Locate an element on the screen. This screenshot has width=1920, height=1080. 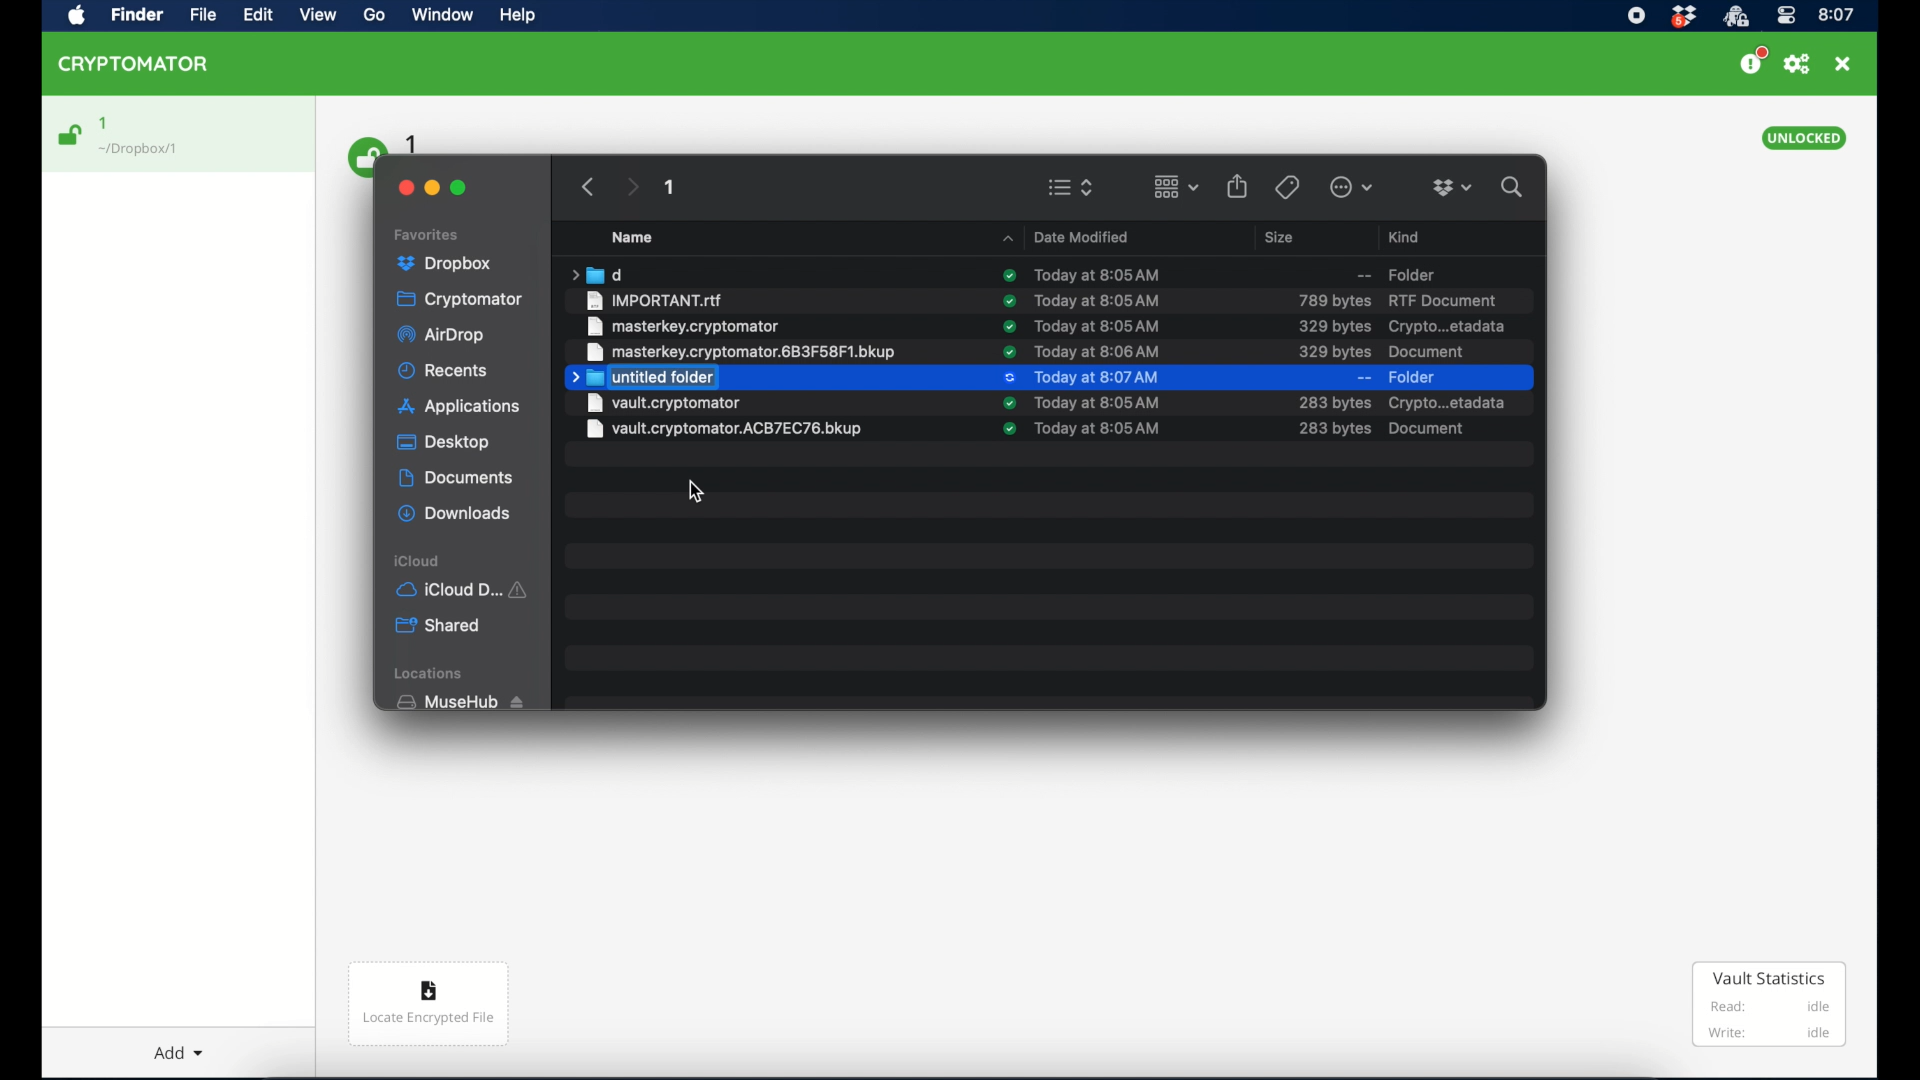
date is located at coordinates (1097, 378).